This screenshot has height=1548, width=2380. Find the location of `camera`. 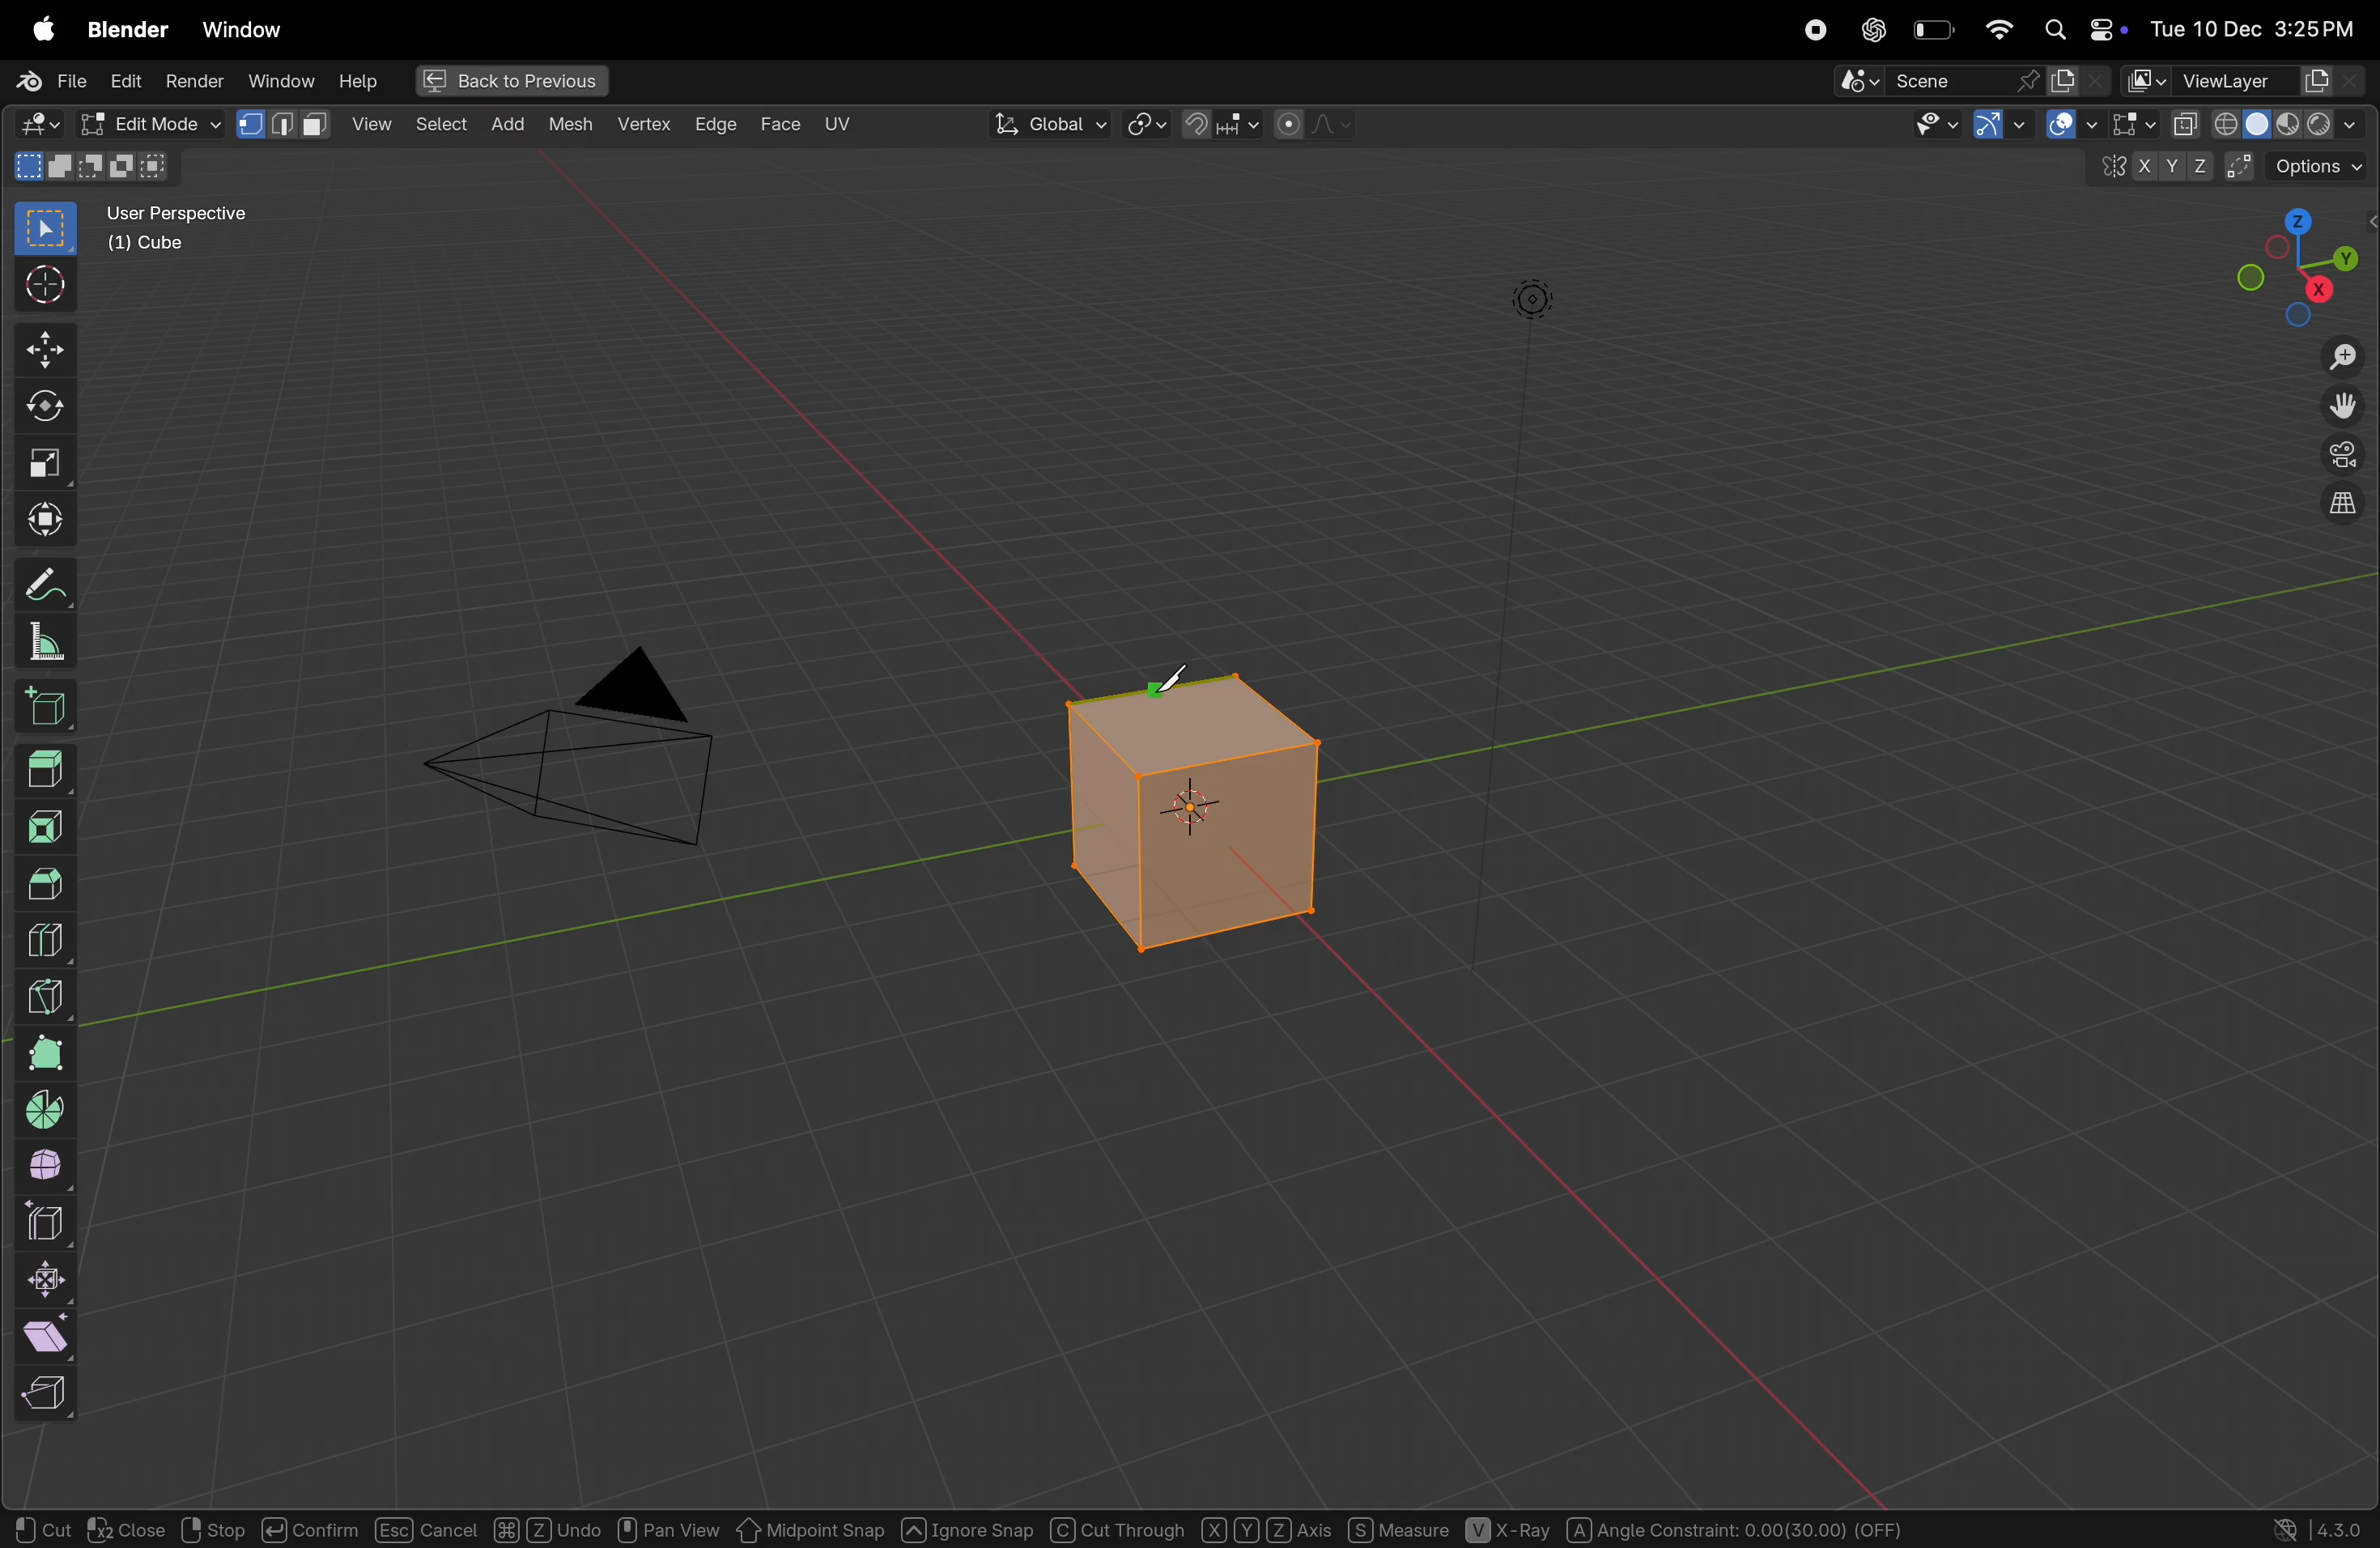

camera is located at coordinates (591, 760).